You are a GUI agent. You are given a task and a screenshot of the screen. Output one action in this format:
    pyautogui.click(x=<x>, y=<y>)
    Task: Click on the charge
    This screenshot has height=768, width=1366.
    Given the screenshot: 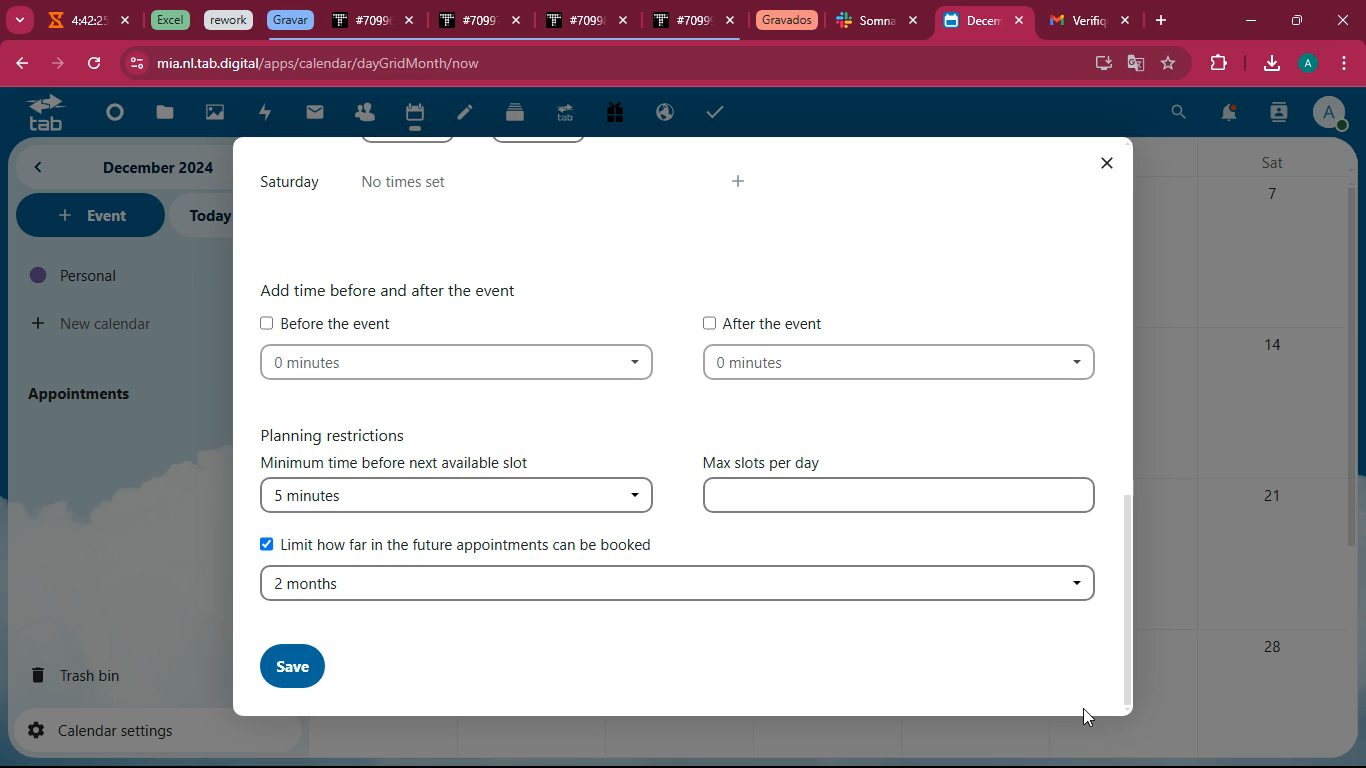 What is the action you would take?
    pyautogui.click(x=264, y=114)
    